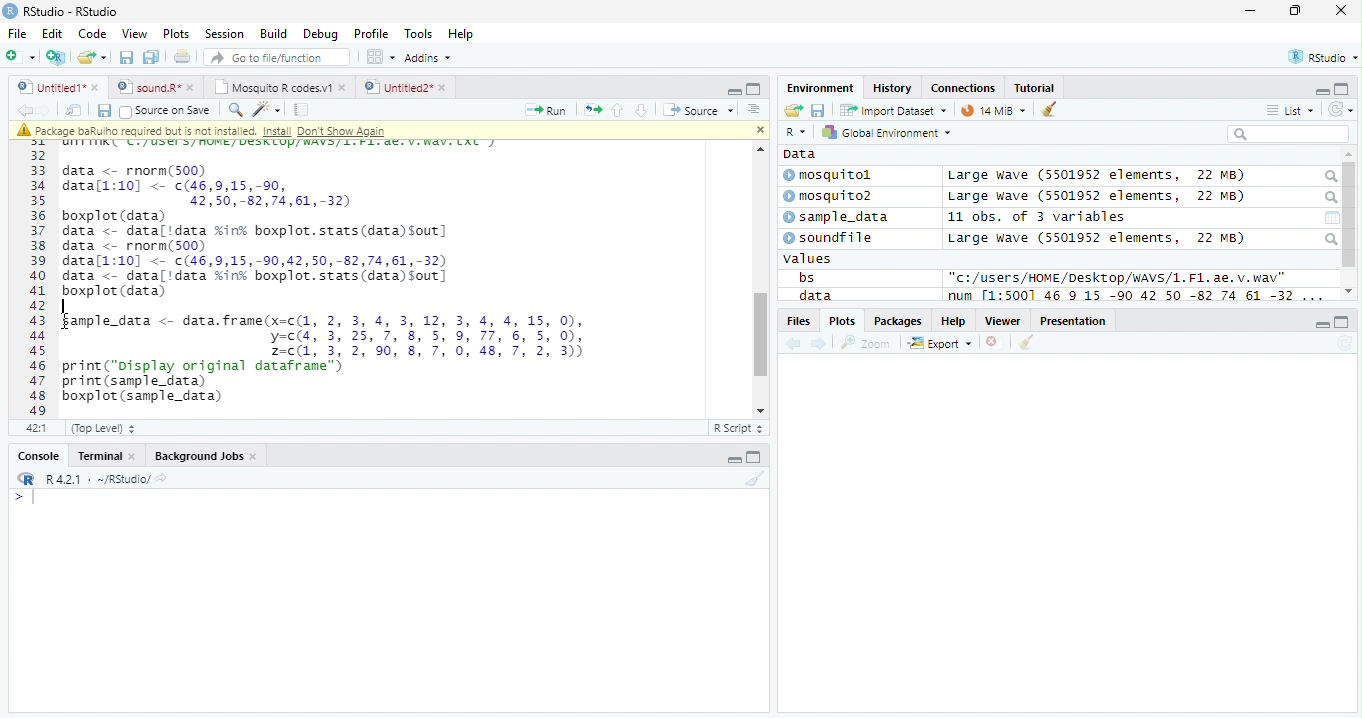 This screenshot has height=718, width=1362. What do you see at coordinates (996, 342) in the screenshot?
I see `delete file` at bounding box center [996, 342].